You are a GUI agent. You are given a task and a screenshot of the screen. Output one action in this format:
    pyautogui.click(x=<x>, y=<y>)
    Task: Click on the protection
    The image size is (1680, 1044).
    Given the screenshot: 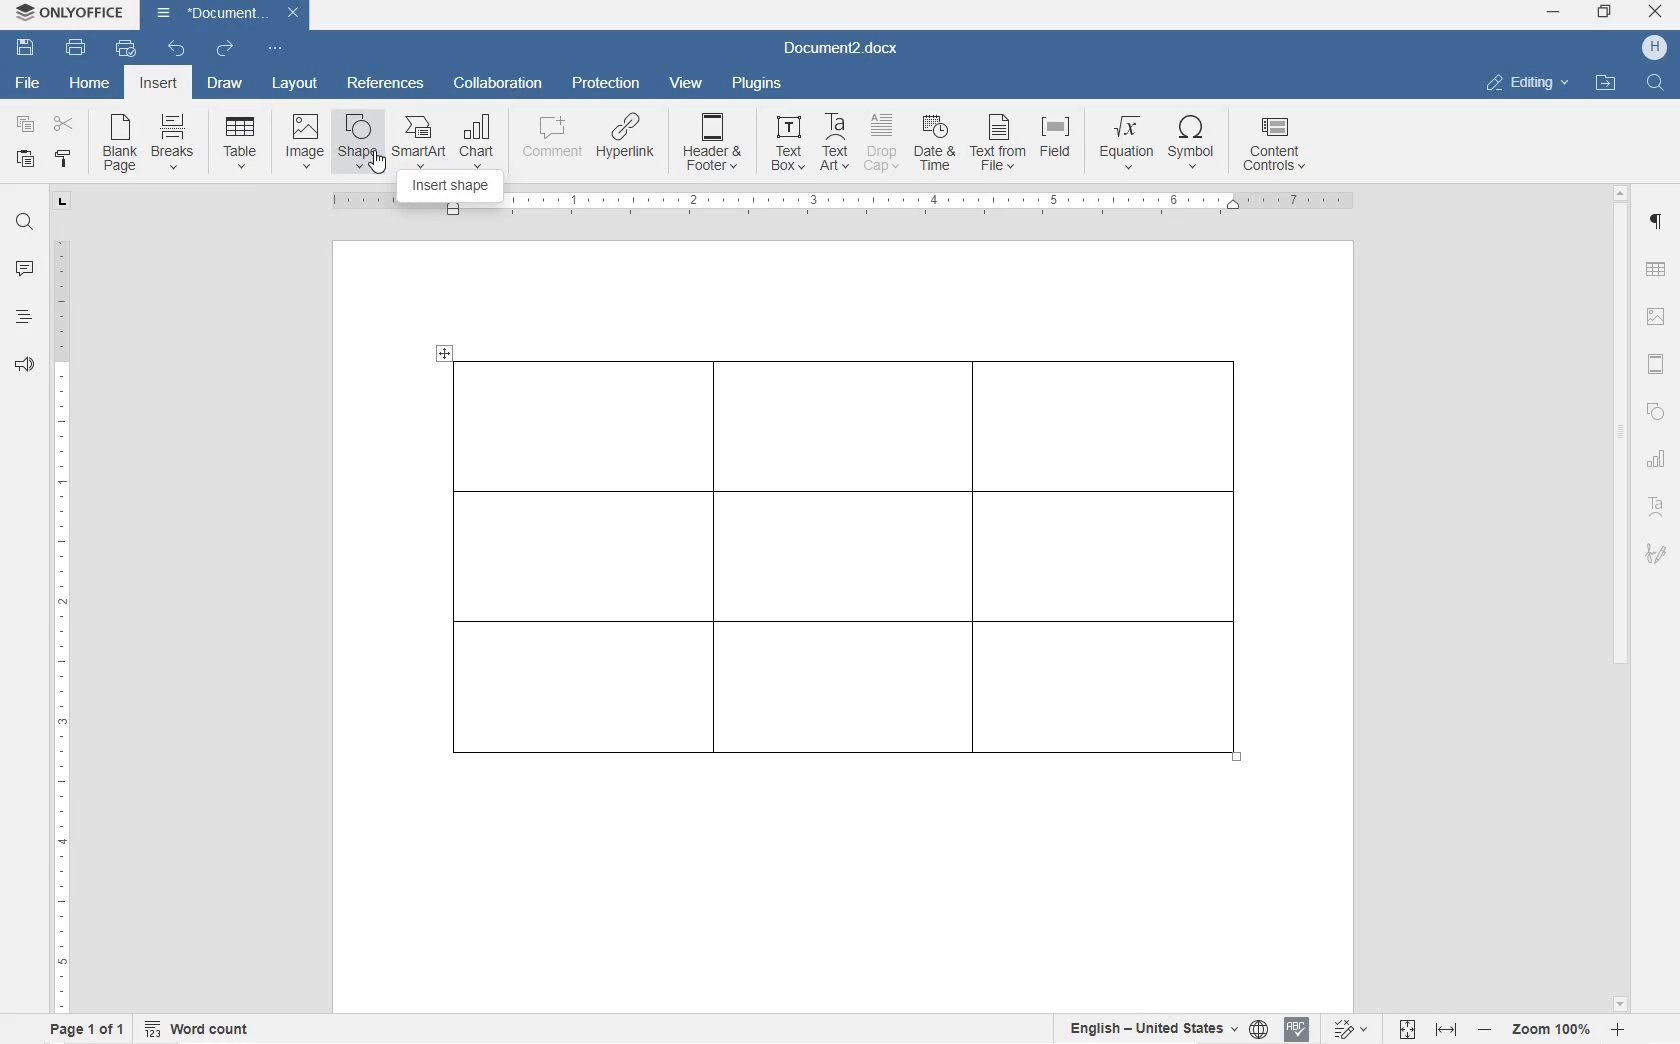 What is the action you would take?
    pyautogui.click(x=609, y=84)
    